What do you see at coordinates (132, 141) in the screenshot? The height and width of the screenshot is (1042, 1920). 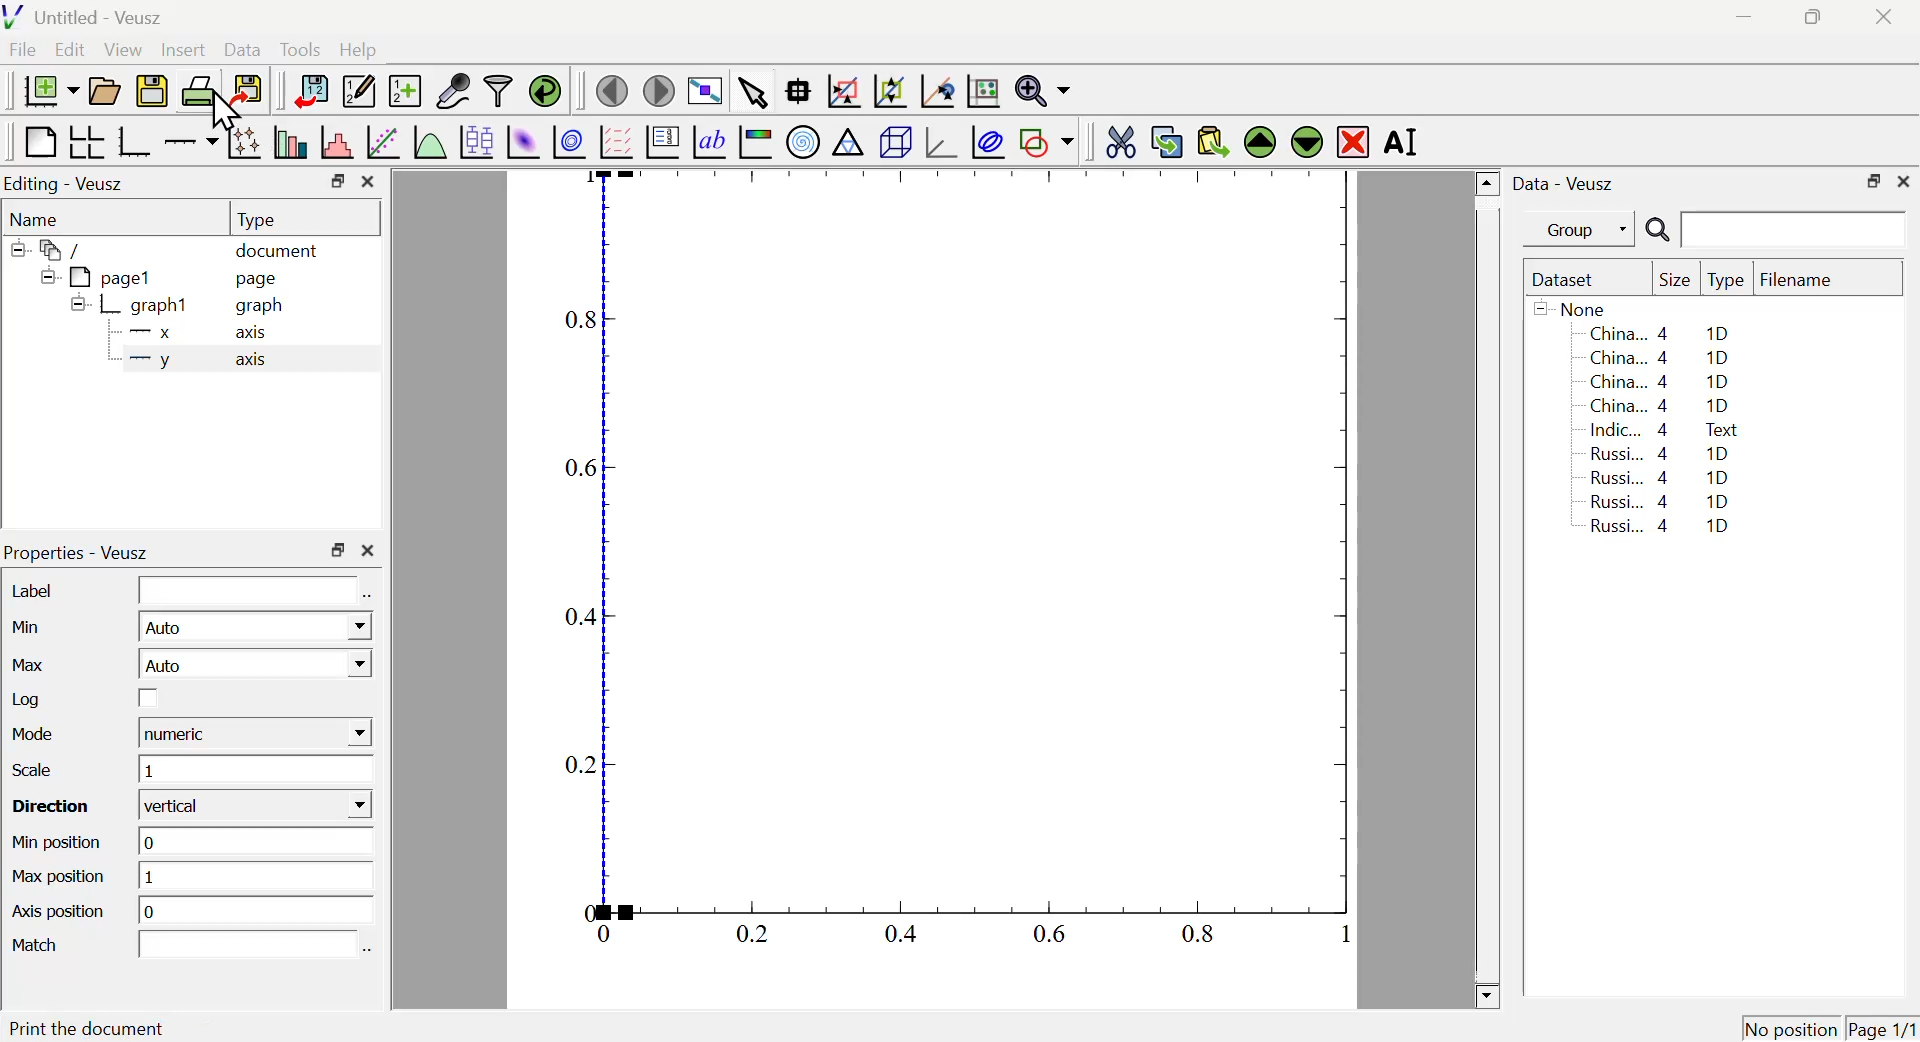 I see `Base Graph` at bounding box center [132, 141].